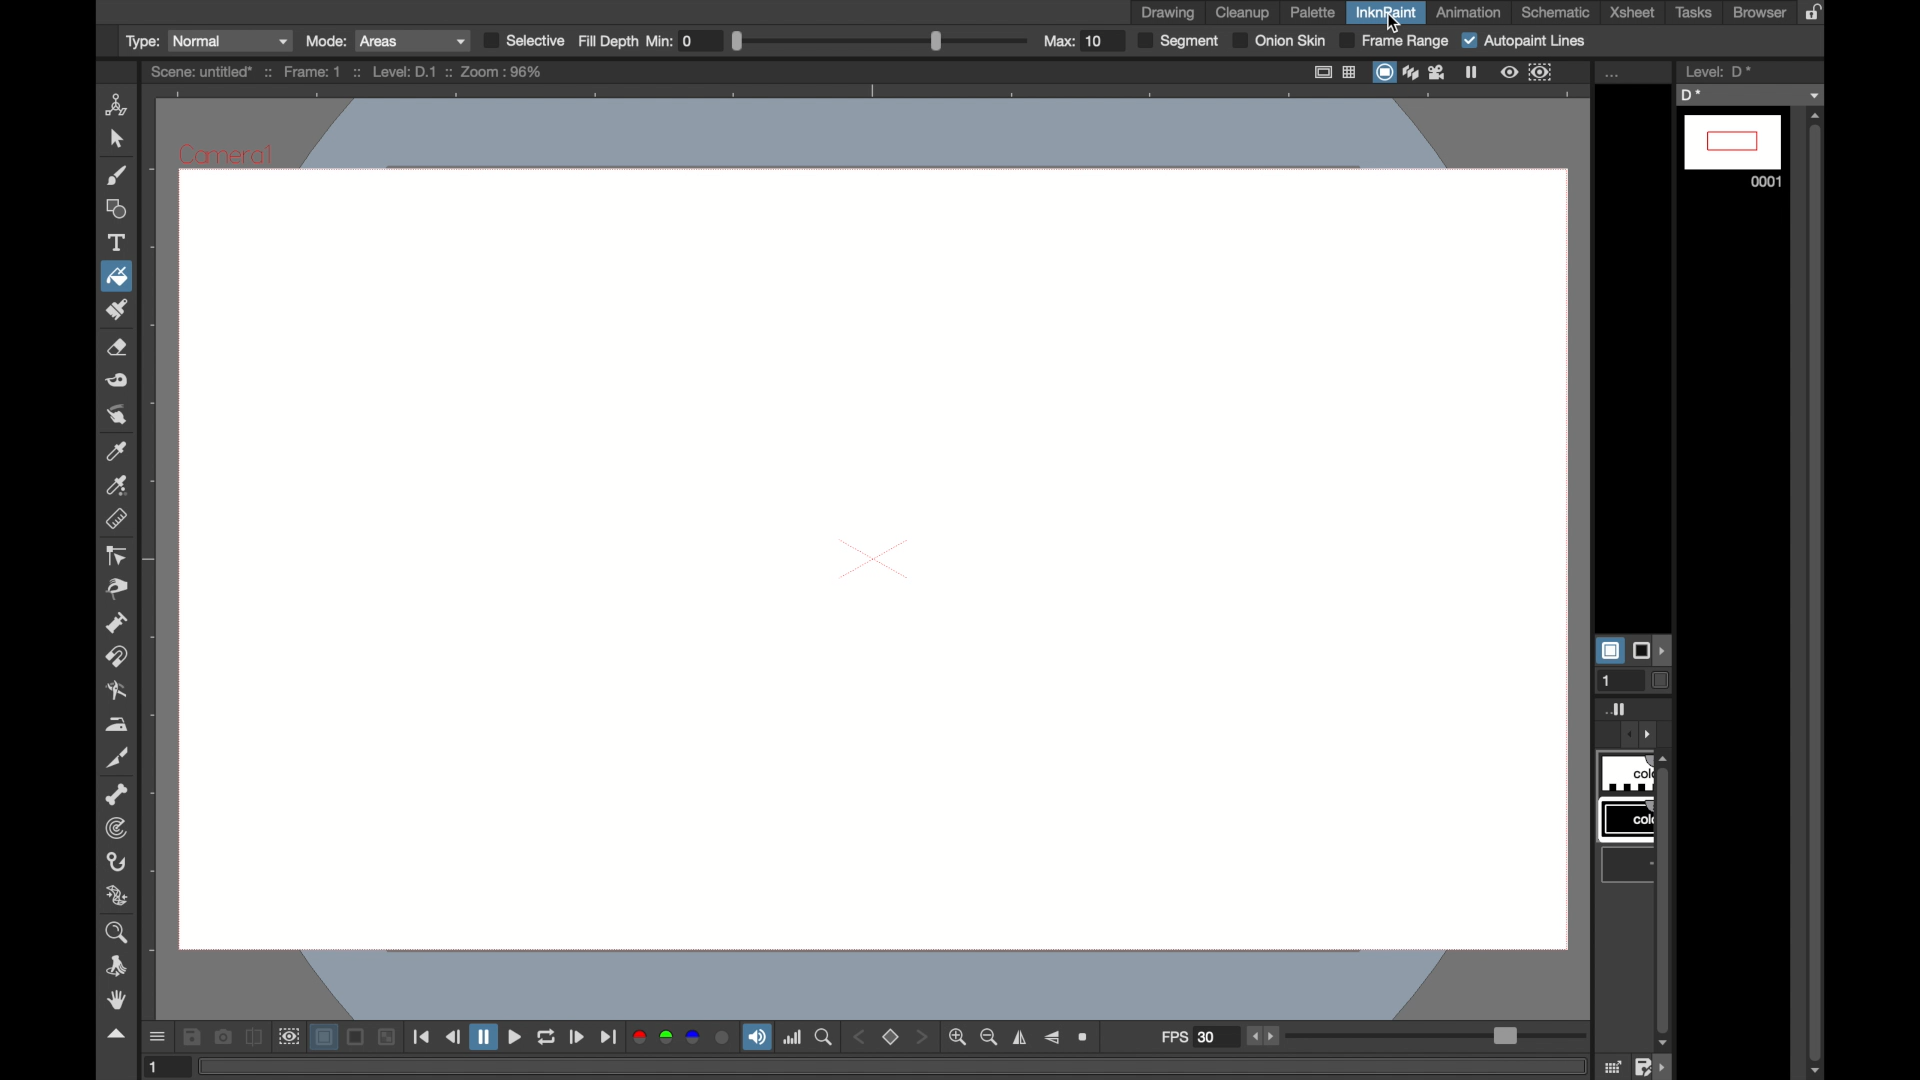  I want to click on Scene: untitled* :: Frame: 1 : Level: D.1 :: Zoom: 50%, so click(347, 71).